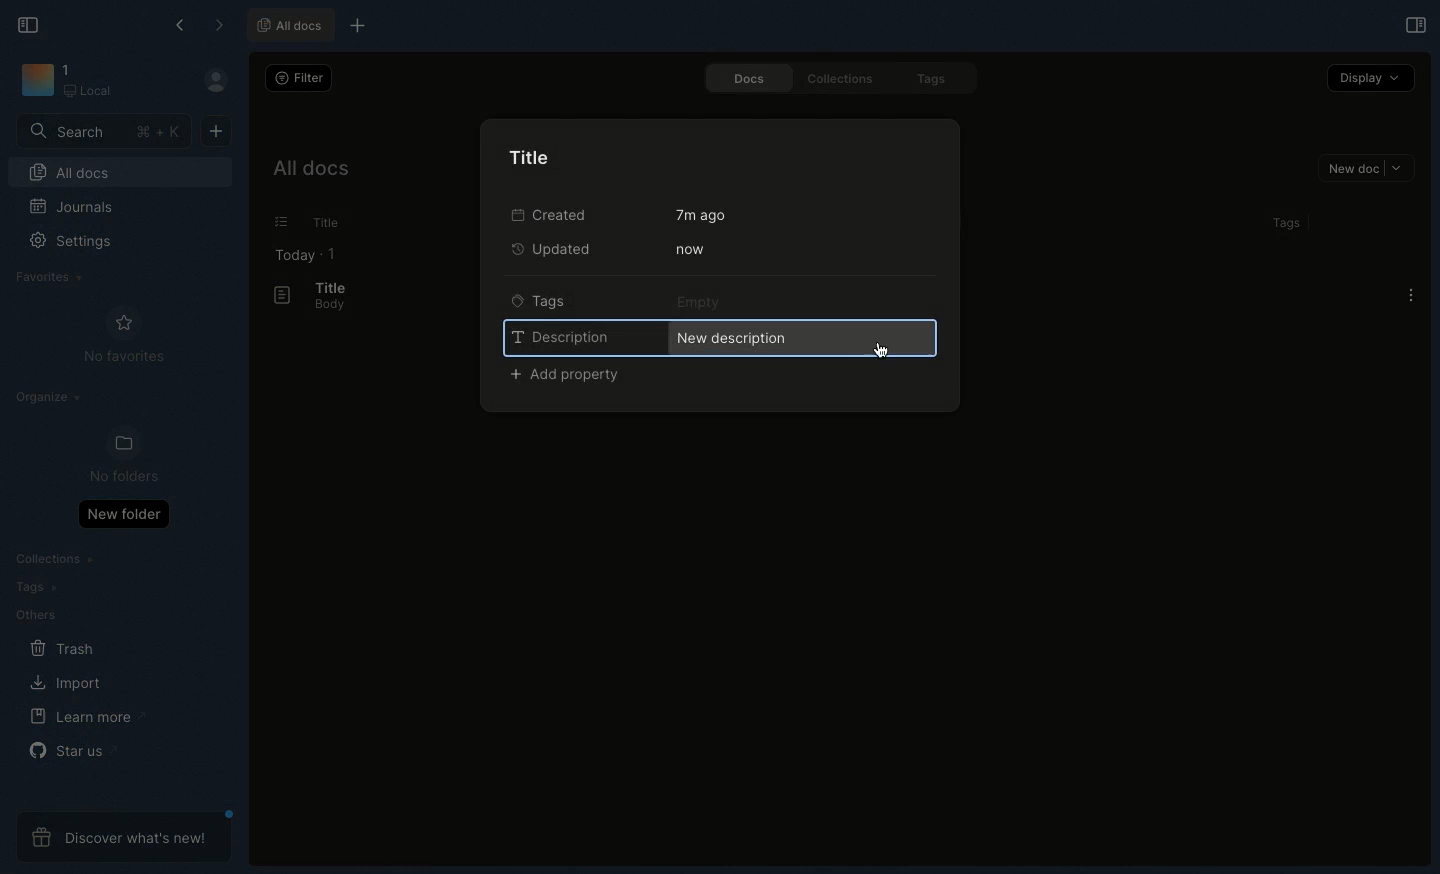  Describe the element at coordinates (539, 299) in the screenshot. I see `Tags` at that location.